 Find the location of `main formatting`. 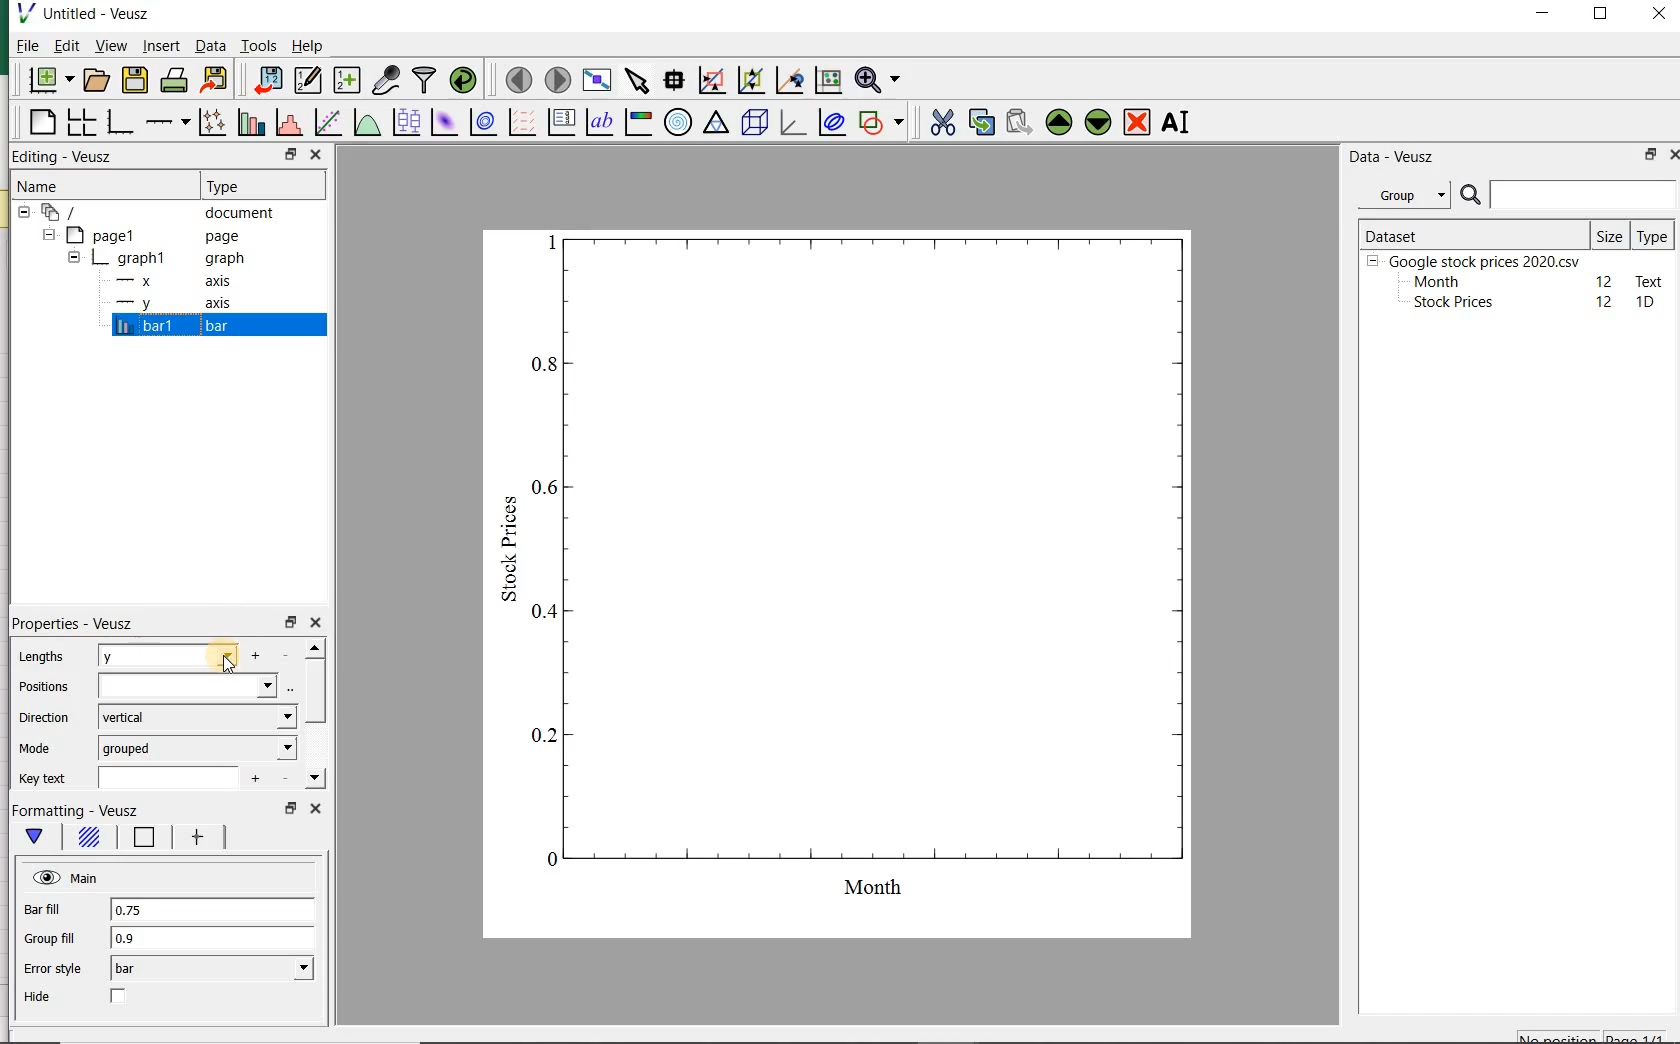

main formatting is located at coordinates (36, 836).